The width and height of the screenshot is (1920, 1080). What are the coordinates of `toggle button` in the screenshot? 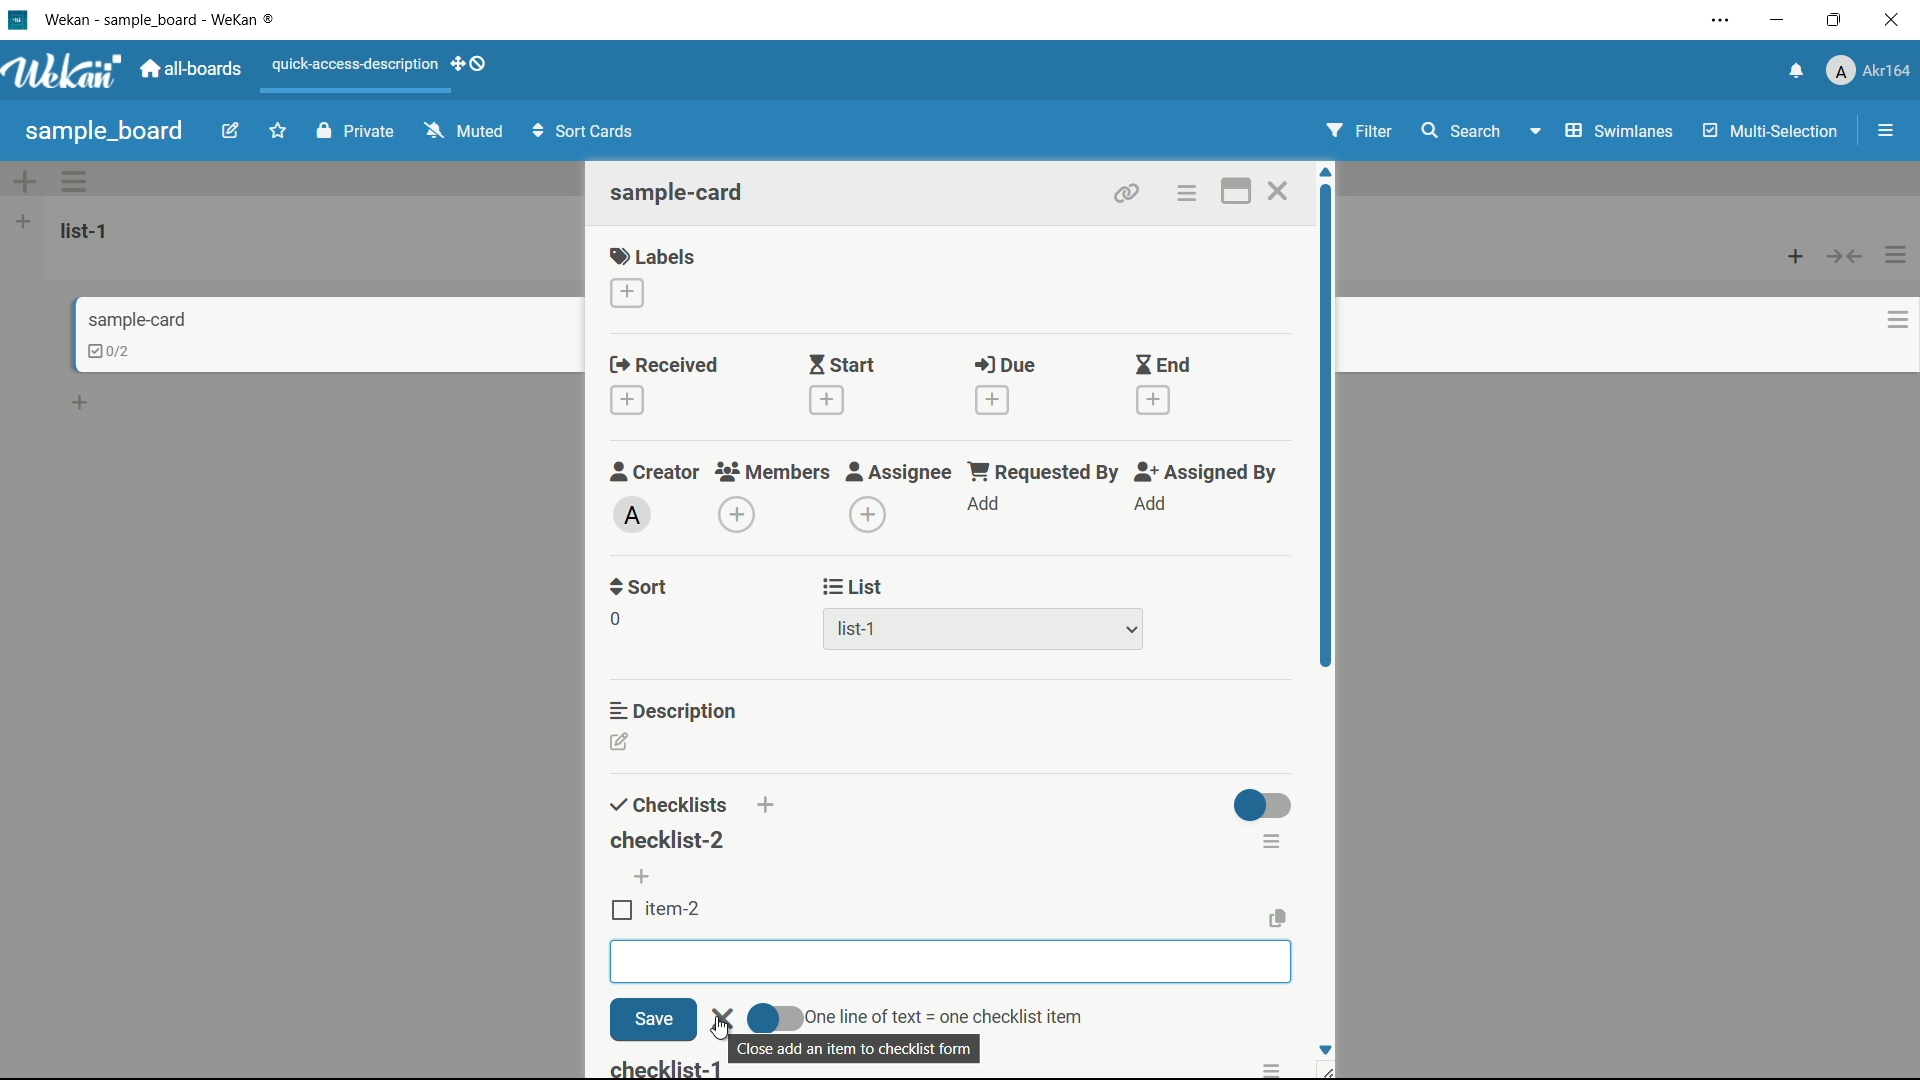 It's located at (775, 1016).